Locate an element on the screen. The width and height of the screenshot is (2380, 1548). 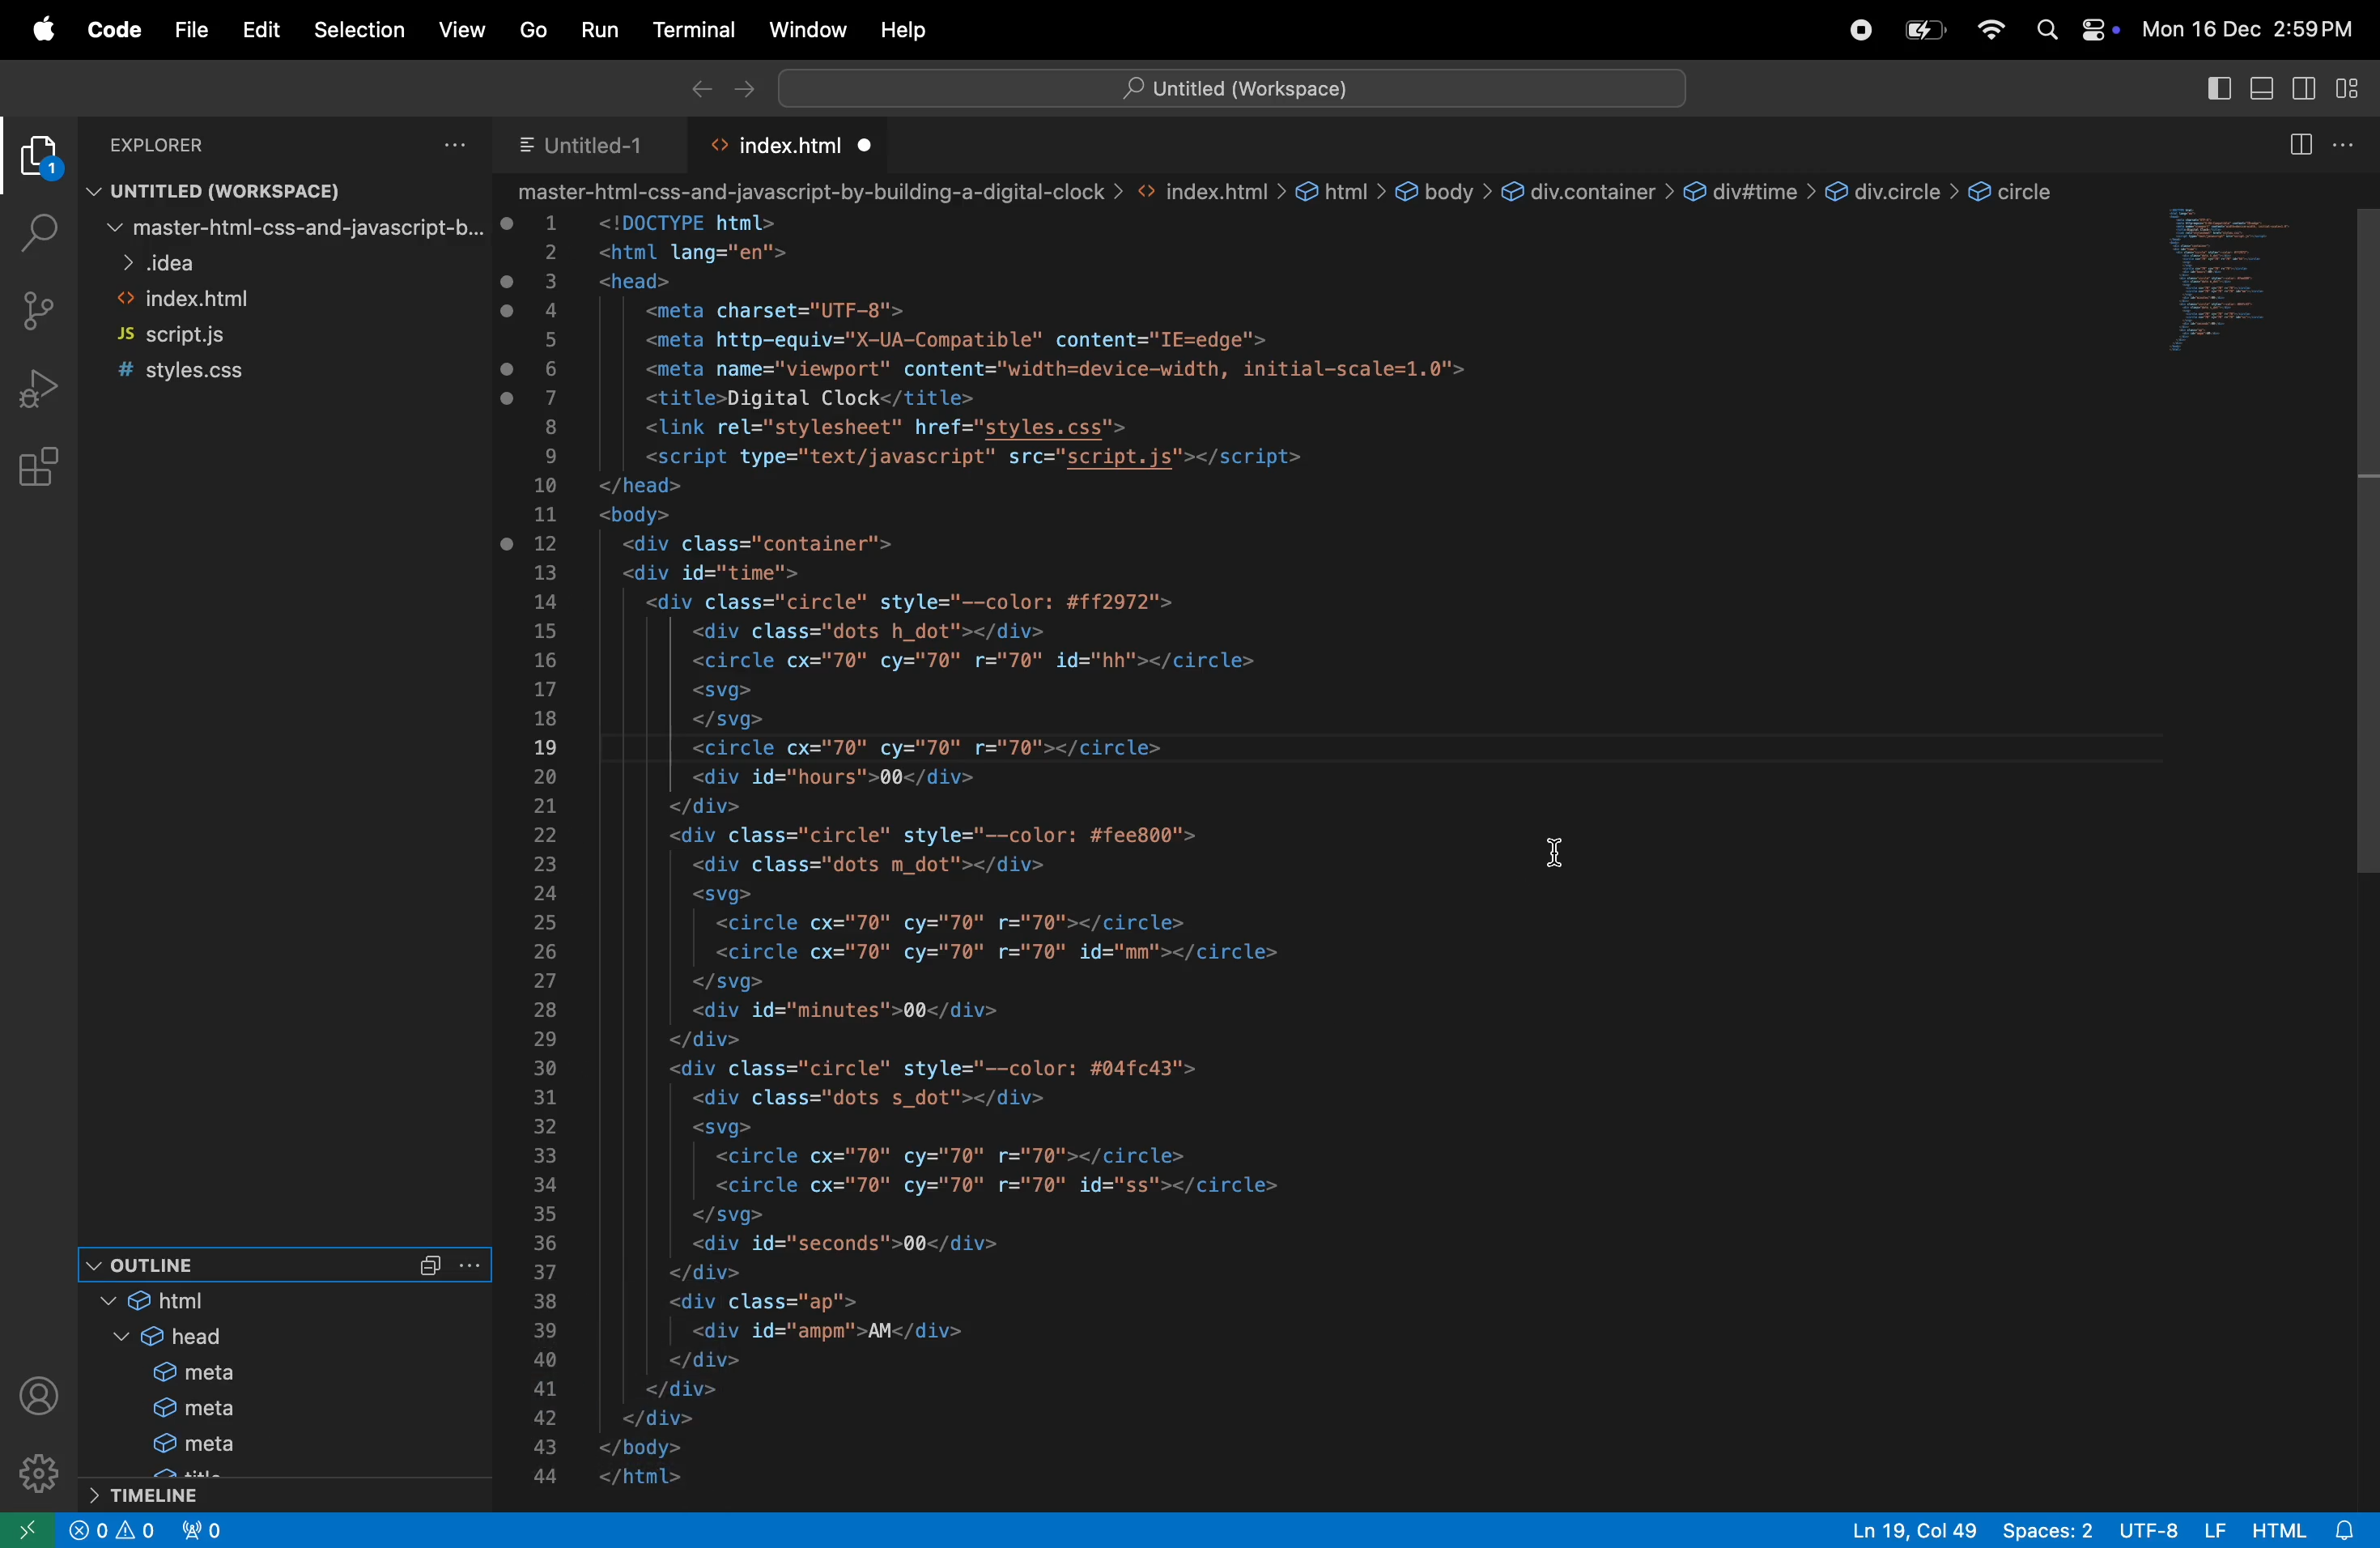
code window is located at coordinates (2229, 279).